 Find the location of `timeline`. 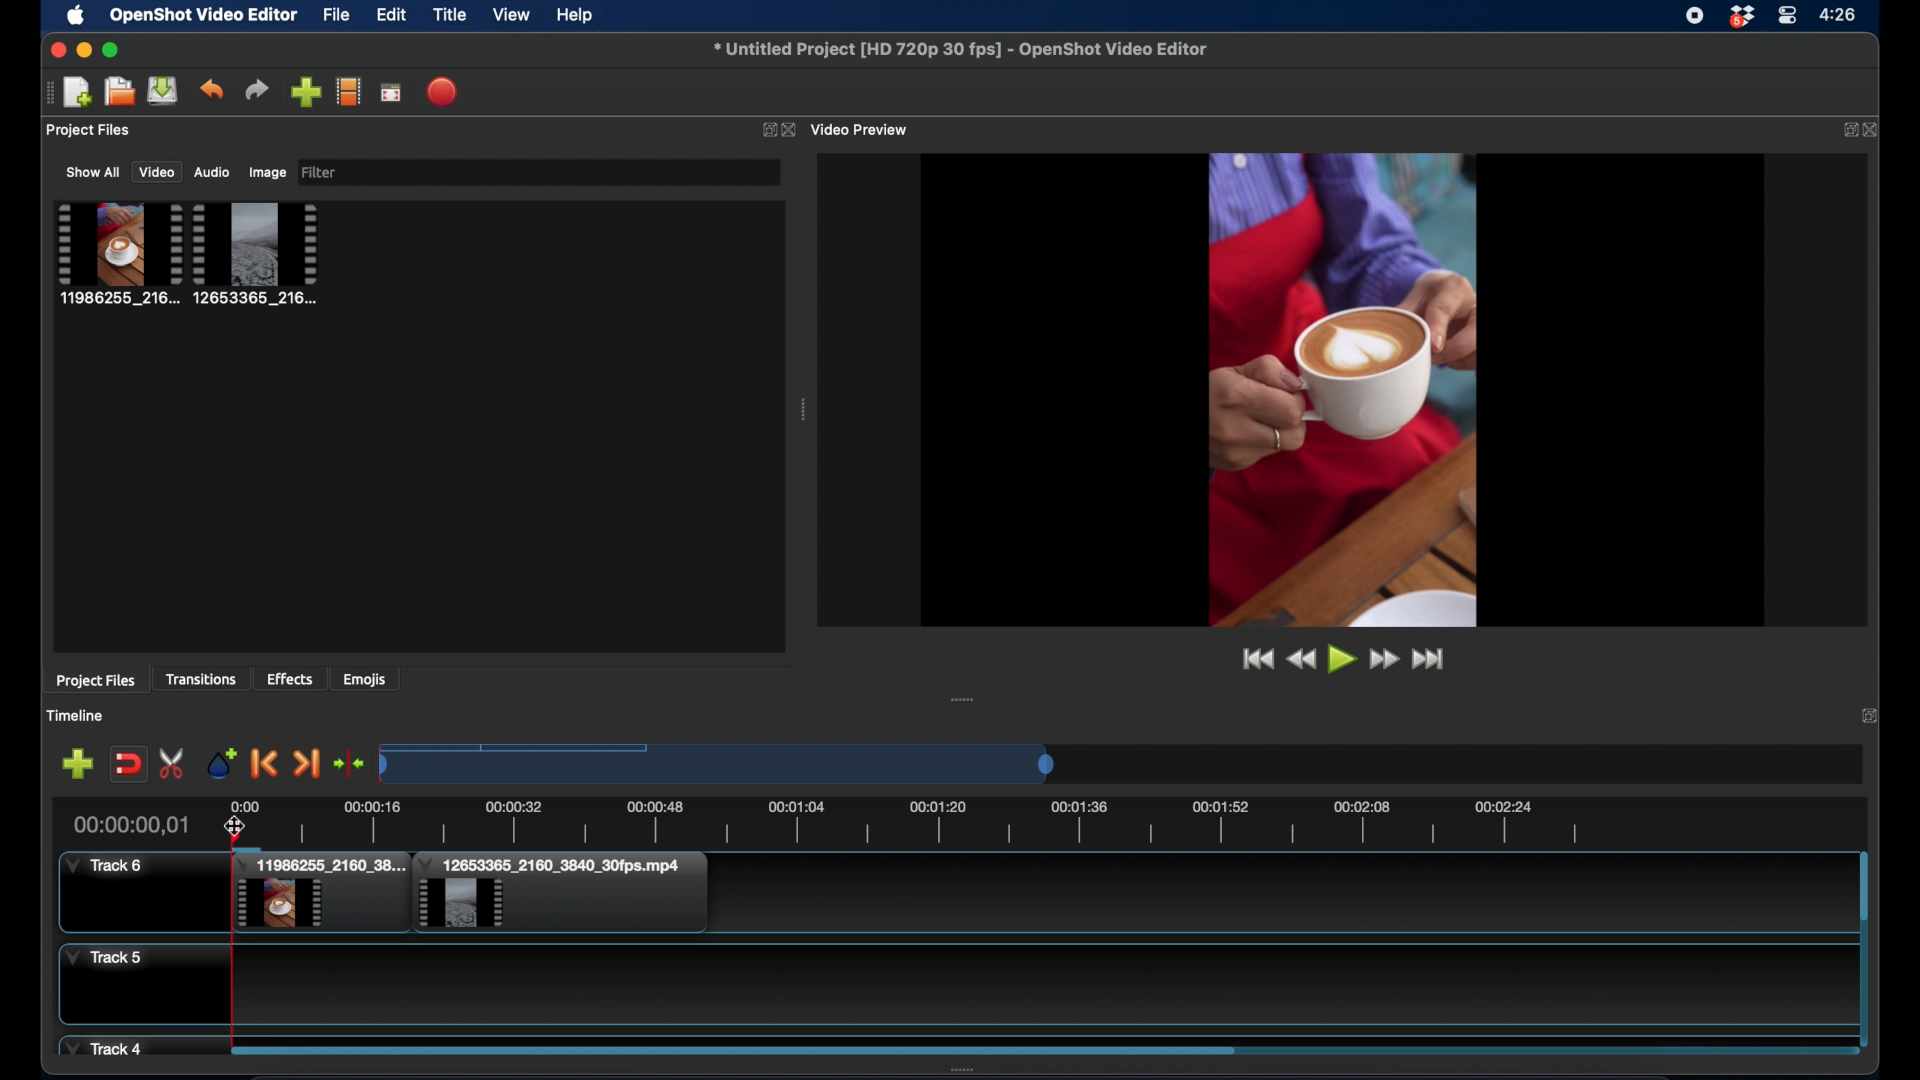

timeline is located at coordinates (77, 715).